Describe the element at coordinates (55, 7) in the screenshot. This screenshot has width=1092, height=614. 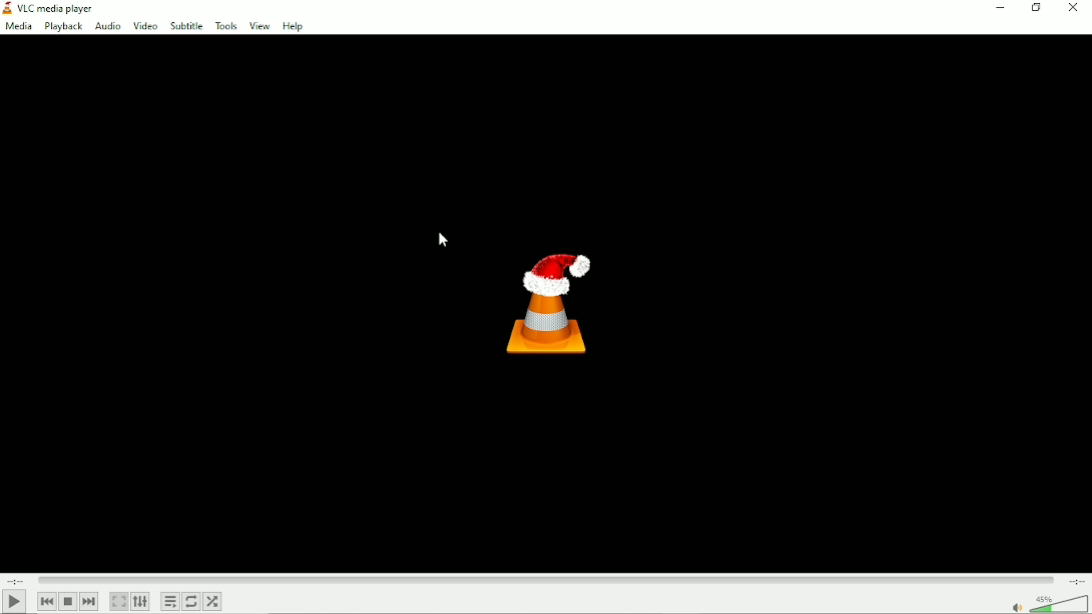
I see `VLC media player` at that location.